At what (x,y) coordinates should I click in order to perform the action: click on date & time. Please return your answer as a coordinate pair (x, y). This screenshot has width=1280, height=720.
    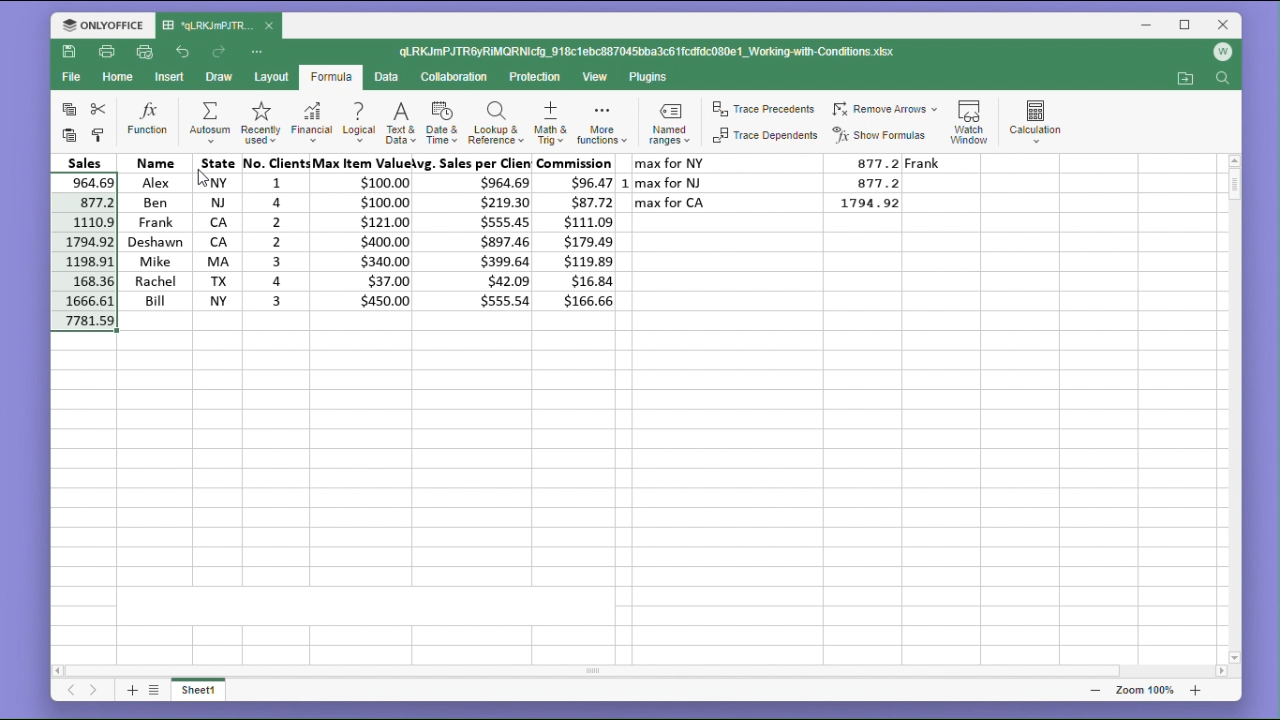
    Looking at the image, I should click on (443, 124).